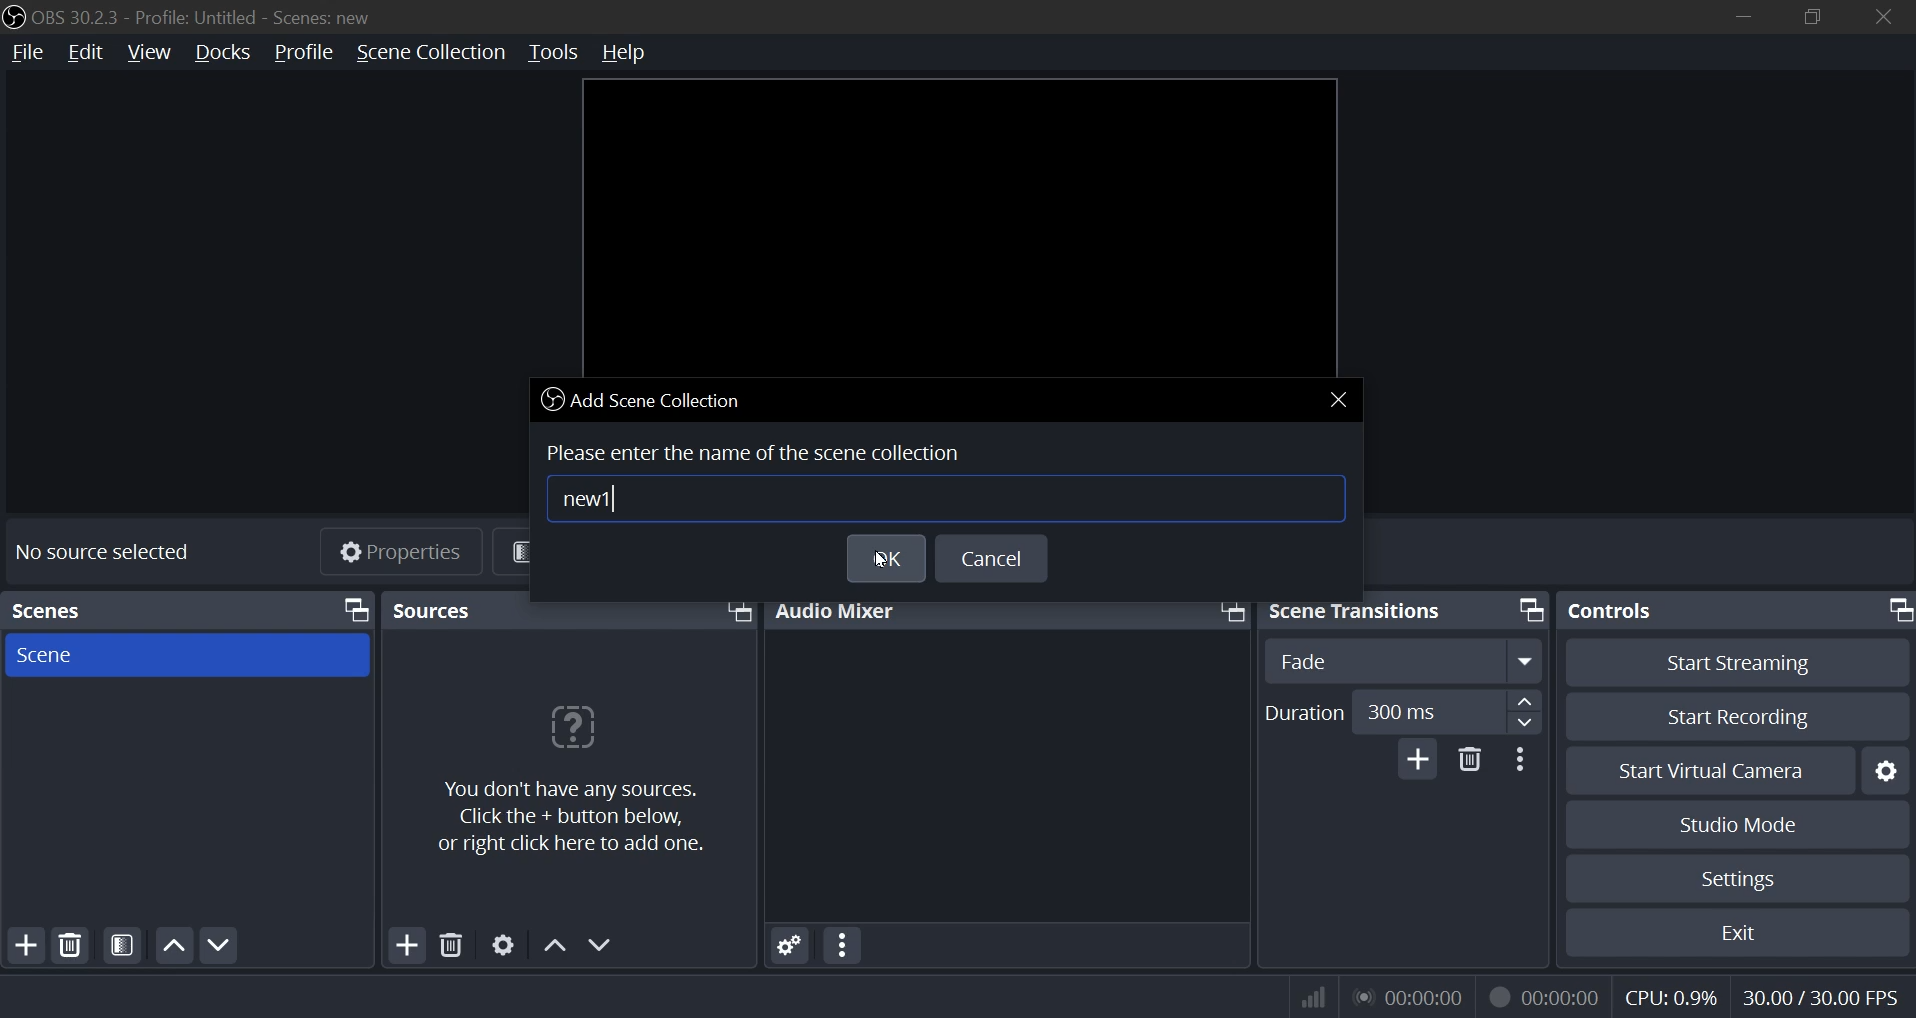 This screenshot has width=1916, height=1018. What do you see at coordinates (600, 498) in the screenshot?
I see `new` at bounding box center [600, 498].